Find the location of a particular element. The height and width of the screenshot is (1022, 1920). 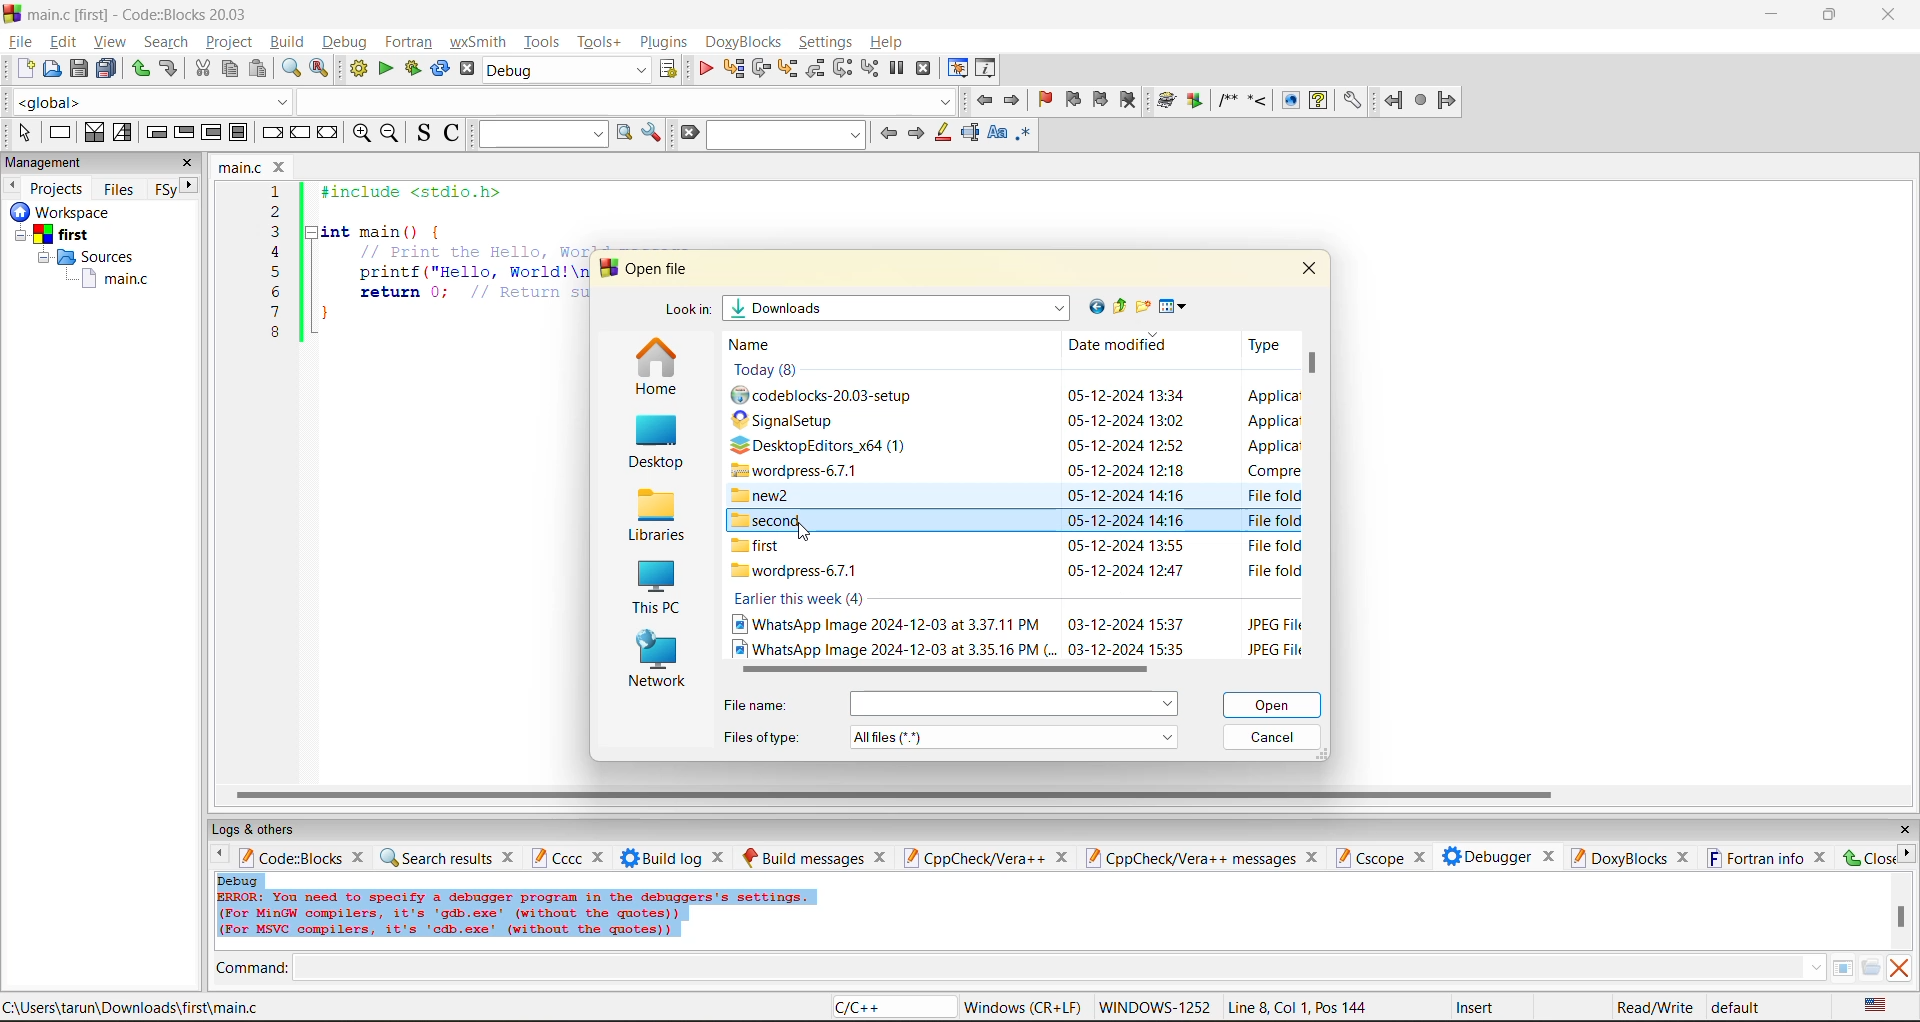

cancel is located at coordinates (1273, 739).